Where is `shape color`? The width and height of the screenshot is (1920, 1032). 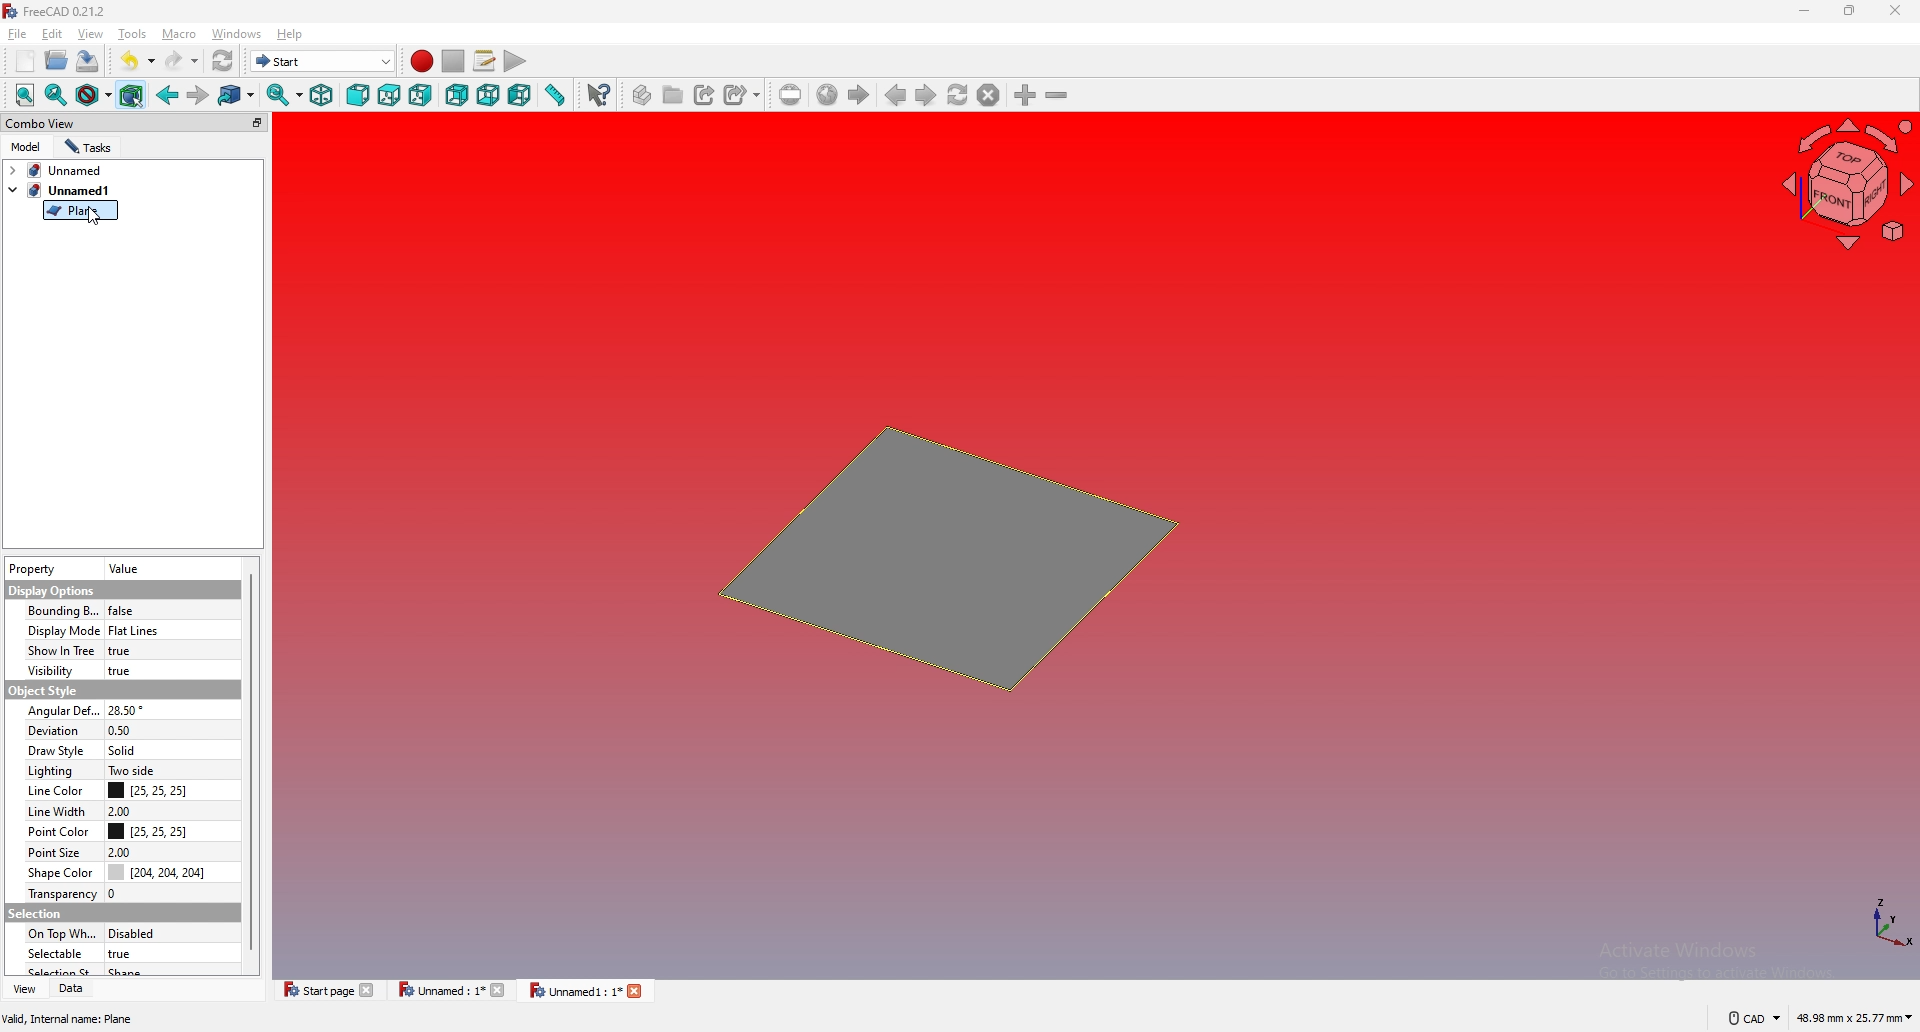 shape color is located at coordinates (61, 873).